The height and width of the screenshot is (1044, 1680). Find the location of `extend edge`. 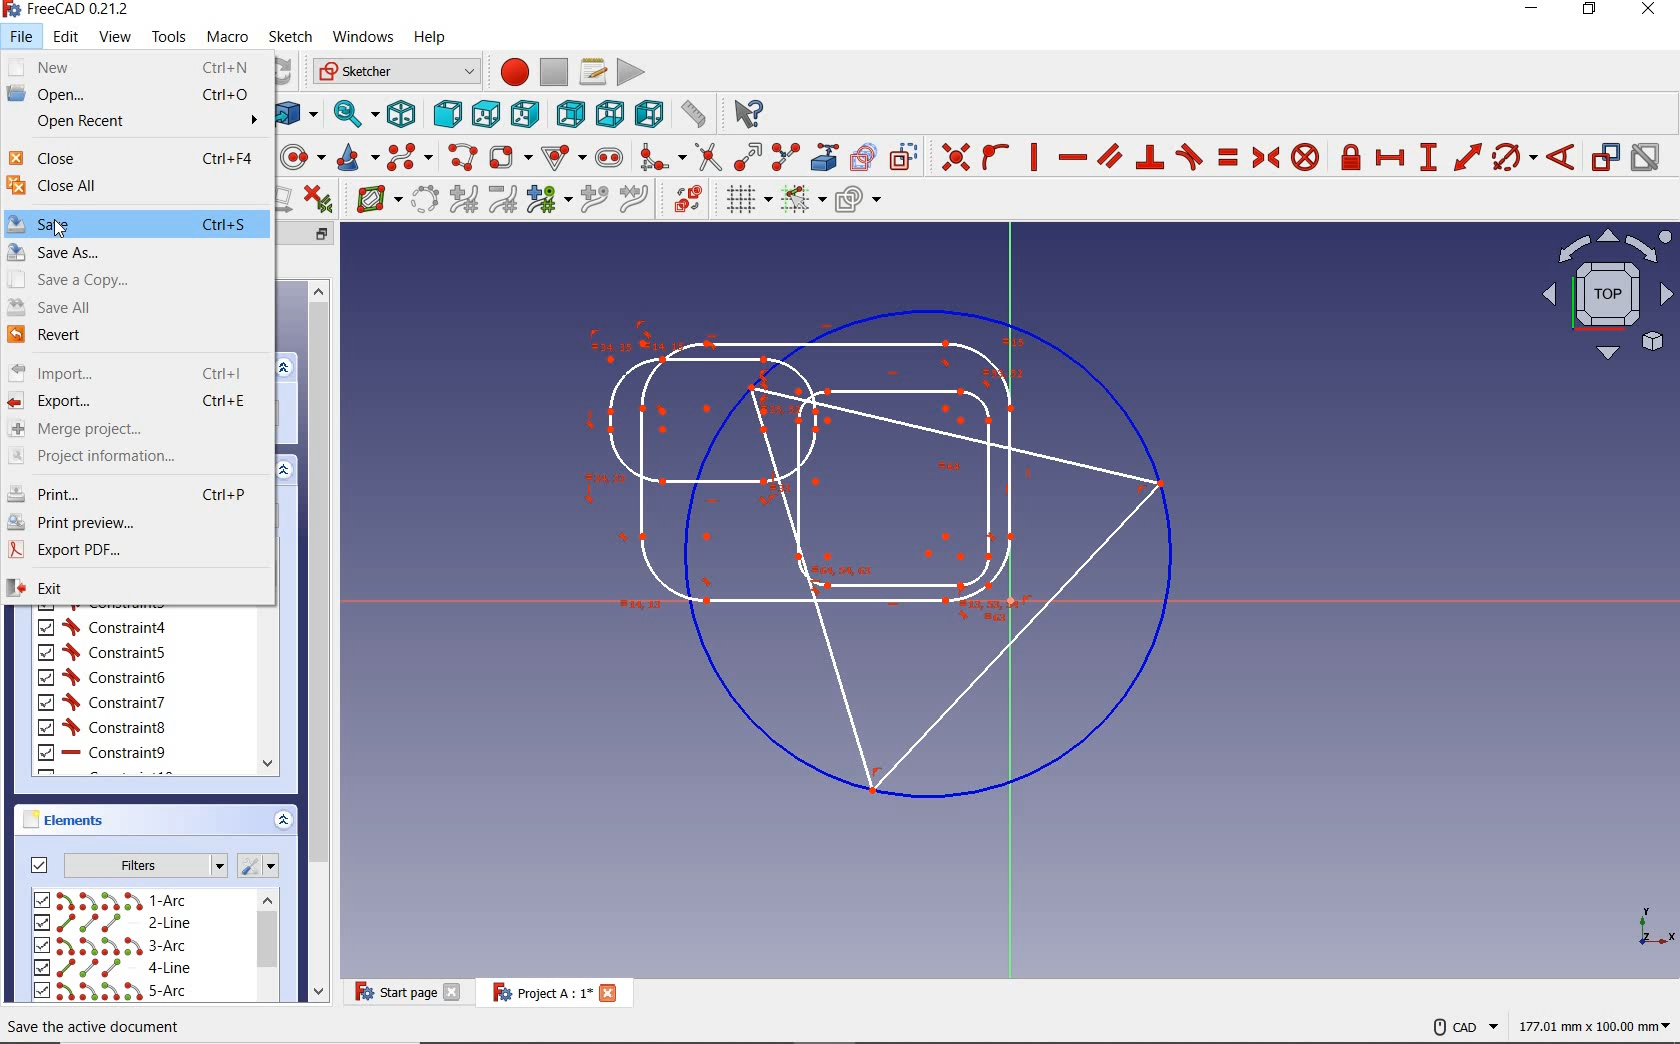

extend edge is located at coordinates (745, 156).